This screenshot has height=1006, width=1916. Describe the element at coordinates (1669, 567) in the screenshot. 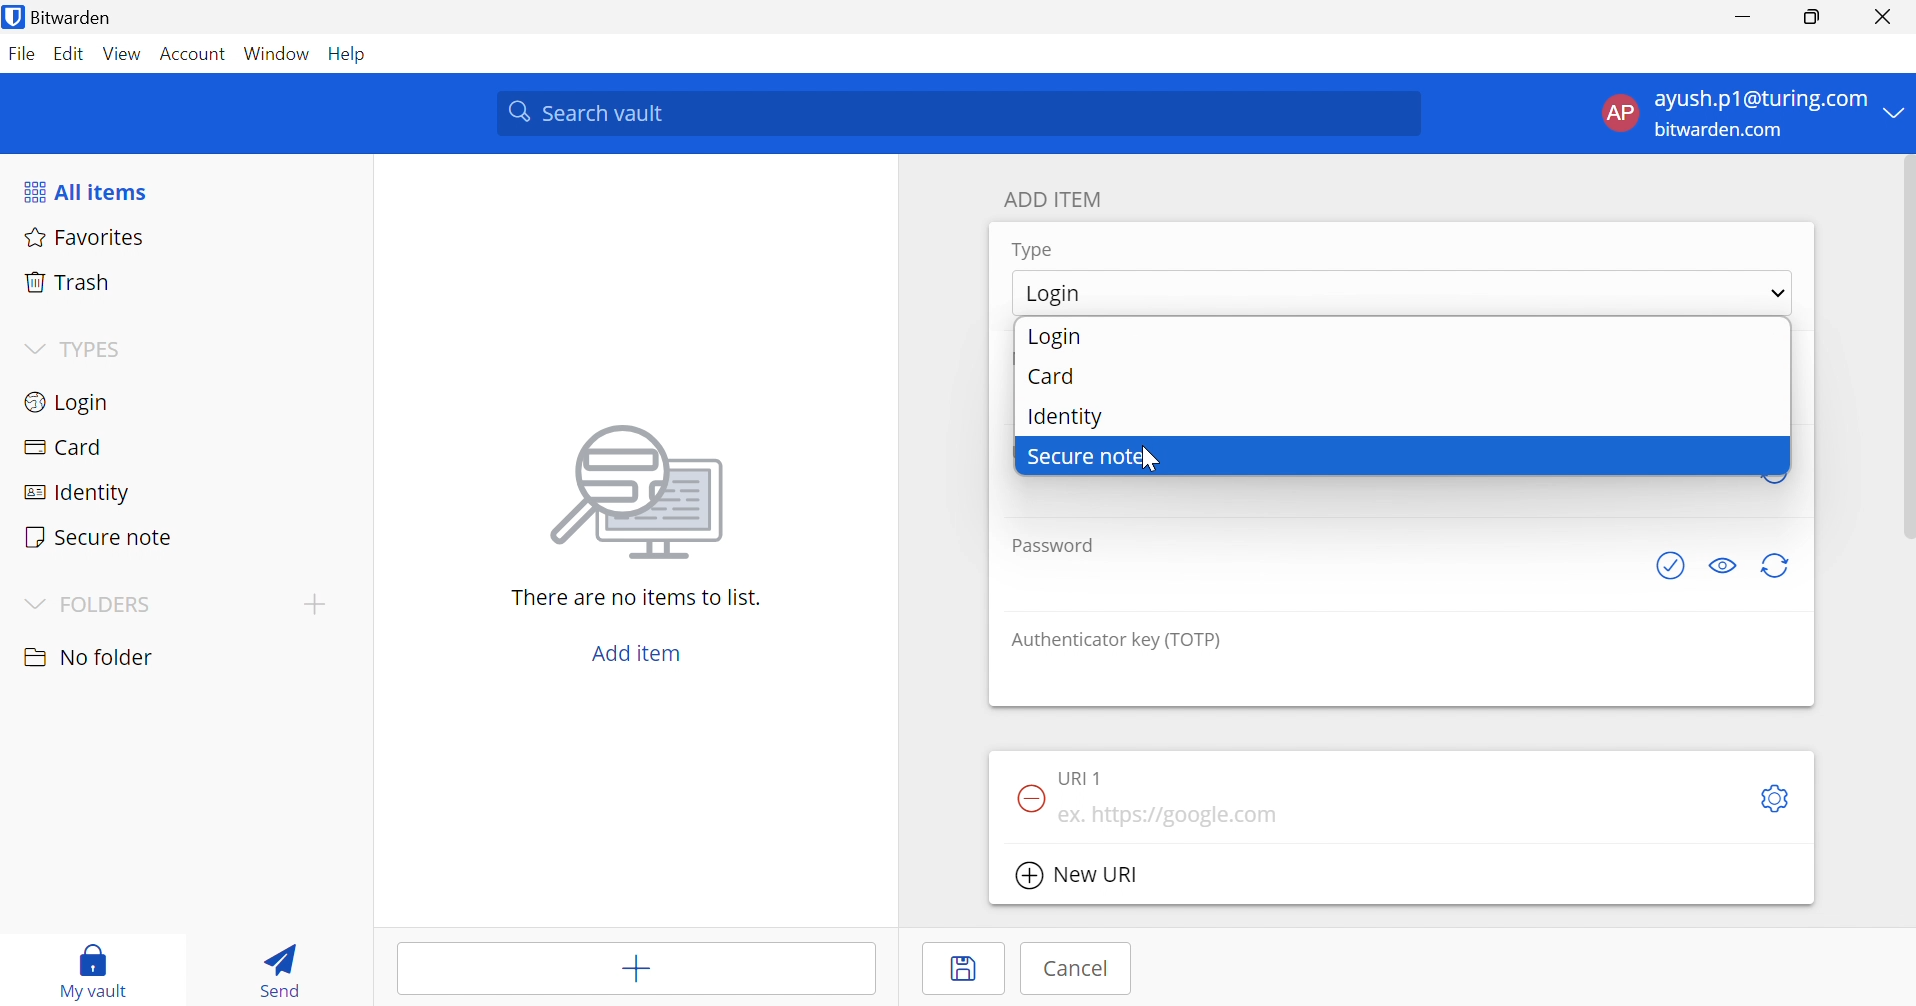

I see `Check if password has been exposed` at that location.